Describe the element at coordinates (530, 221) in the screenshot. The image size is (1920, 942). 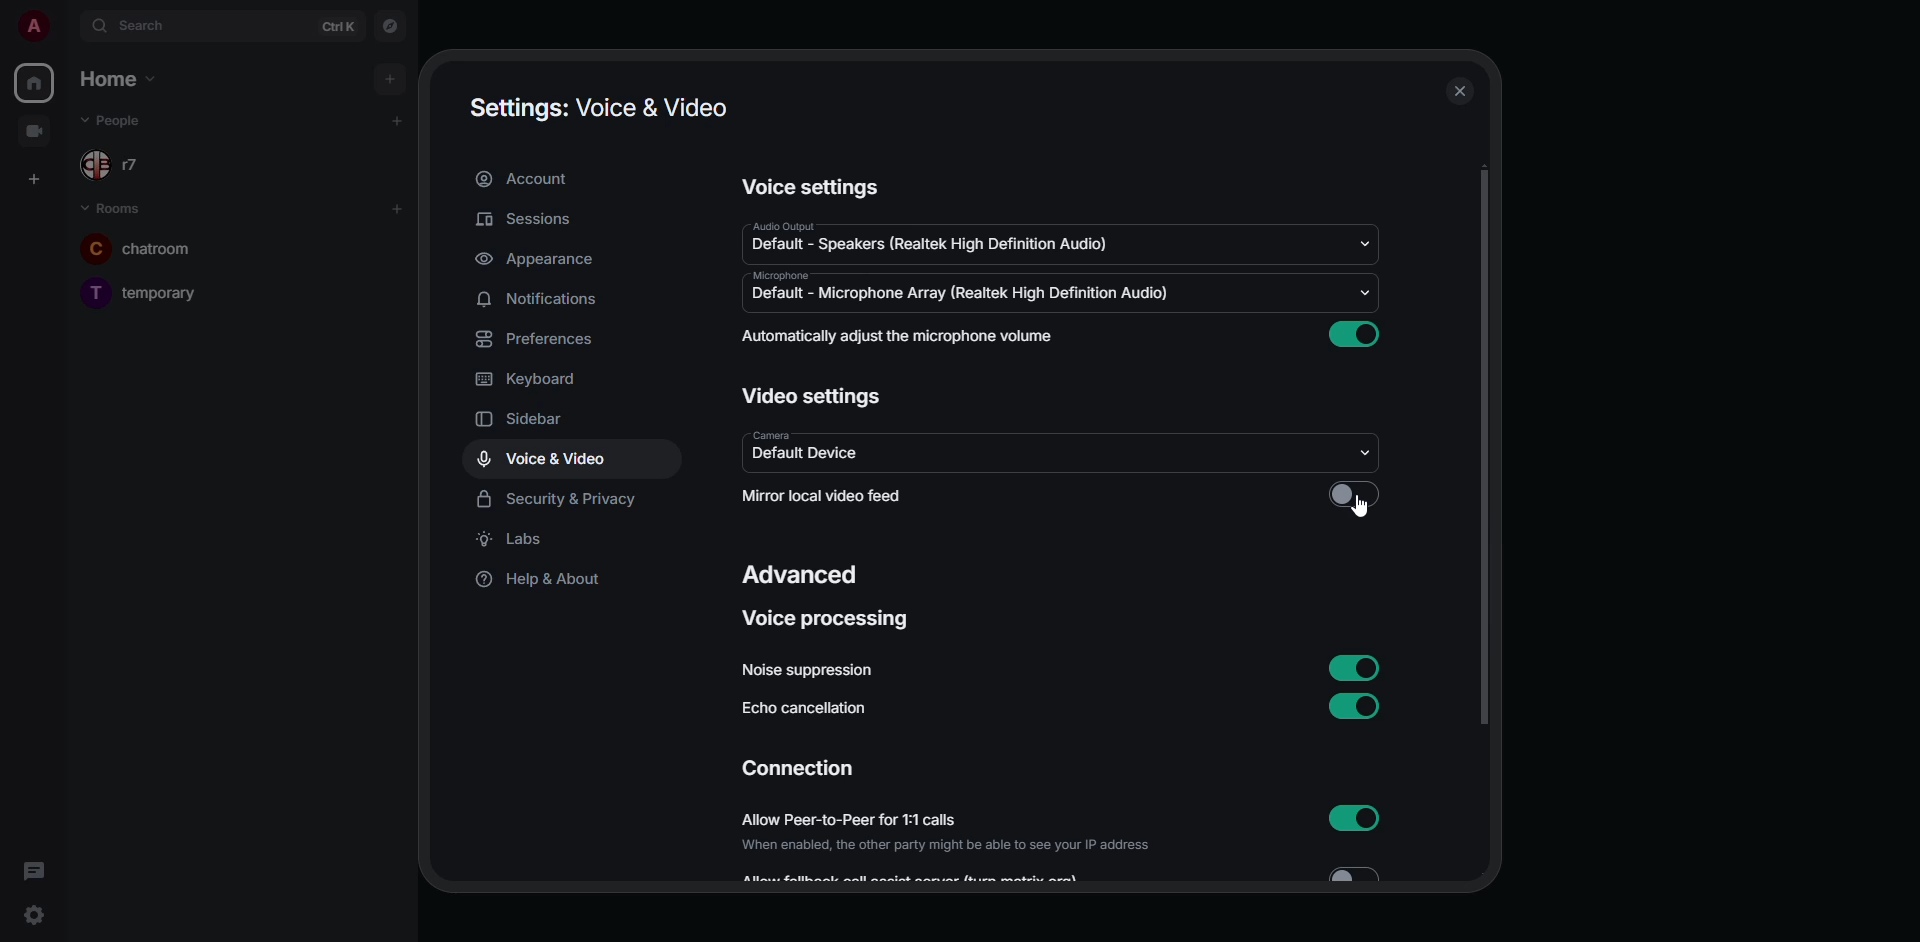
I see `sessions` at that location.